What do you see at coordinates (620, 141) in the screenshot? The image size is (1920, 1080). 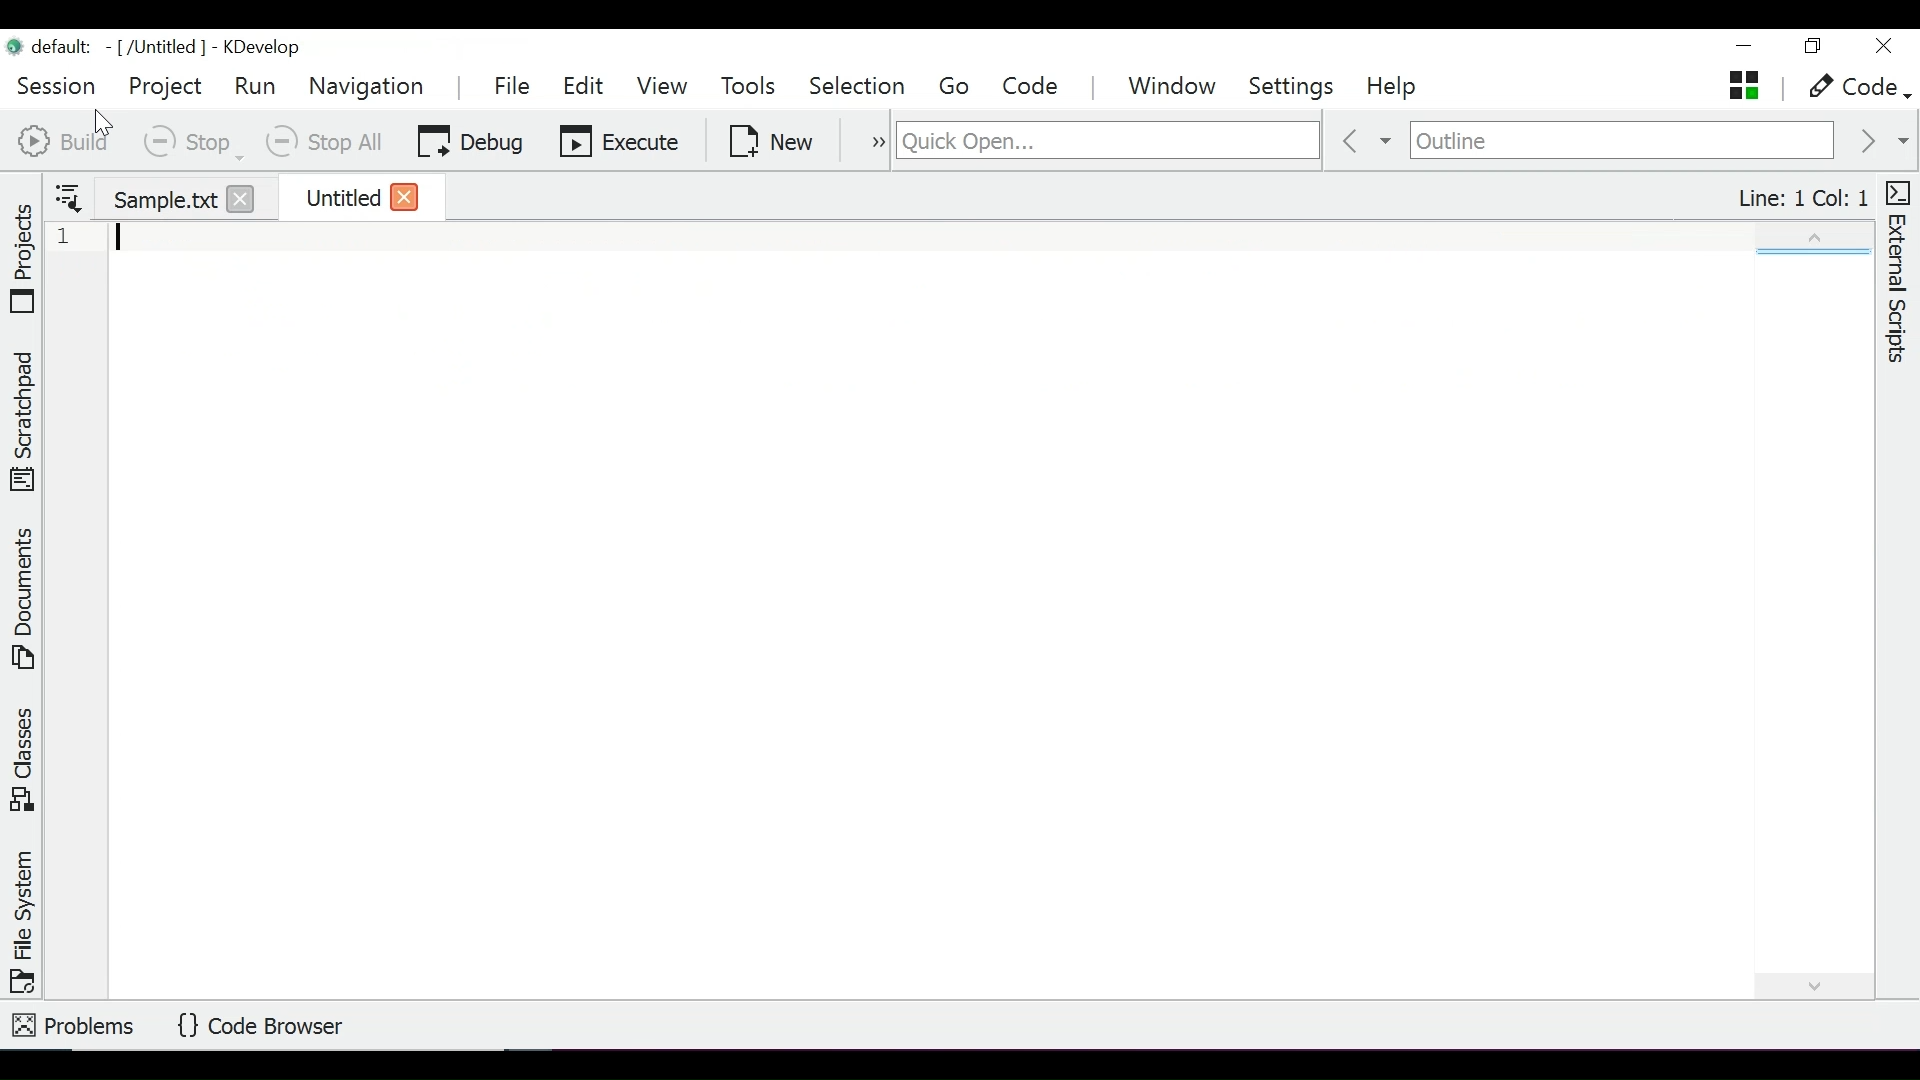 I see `Execute` at bounding box center [620, 141].